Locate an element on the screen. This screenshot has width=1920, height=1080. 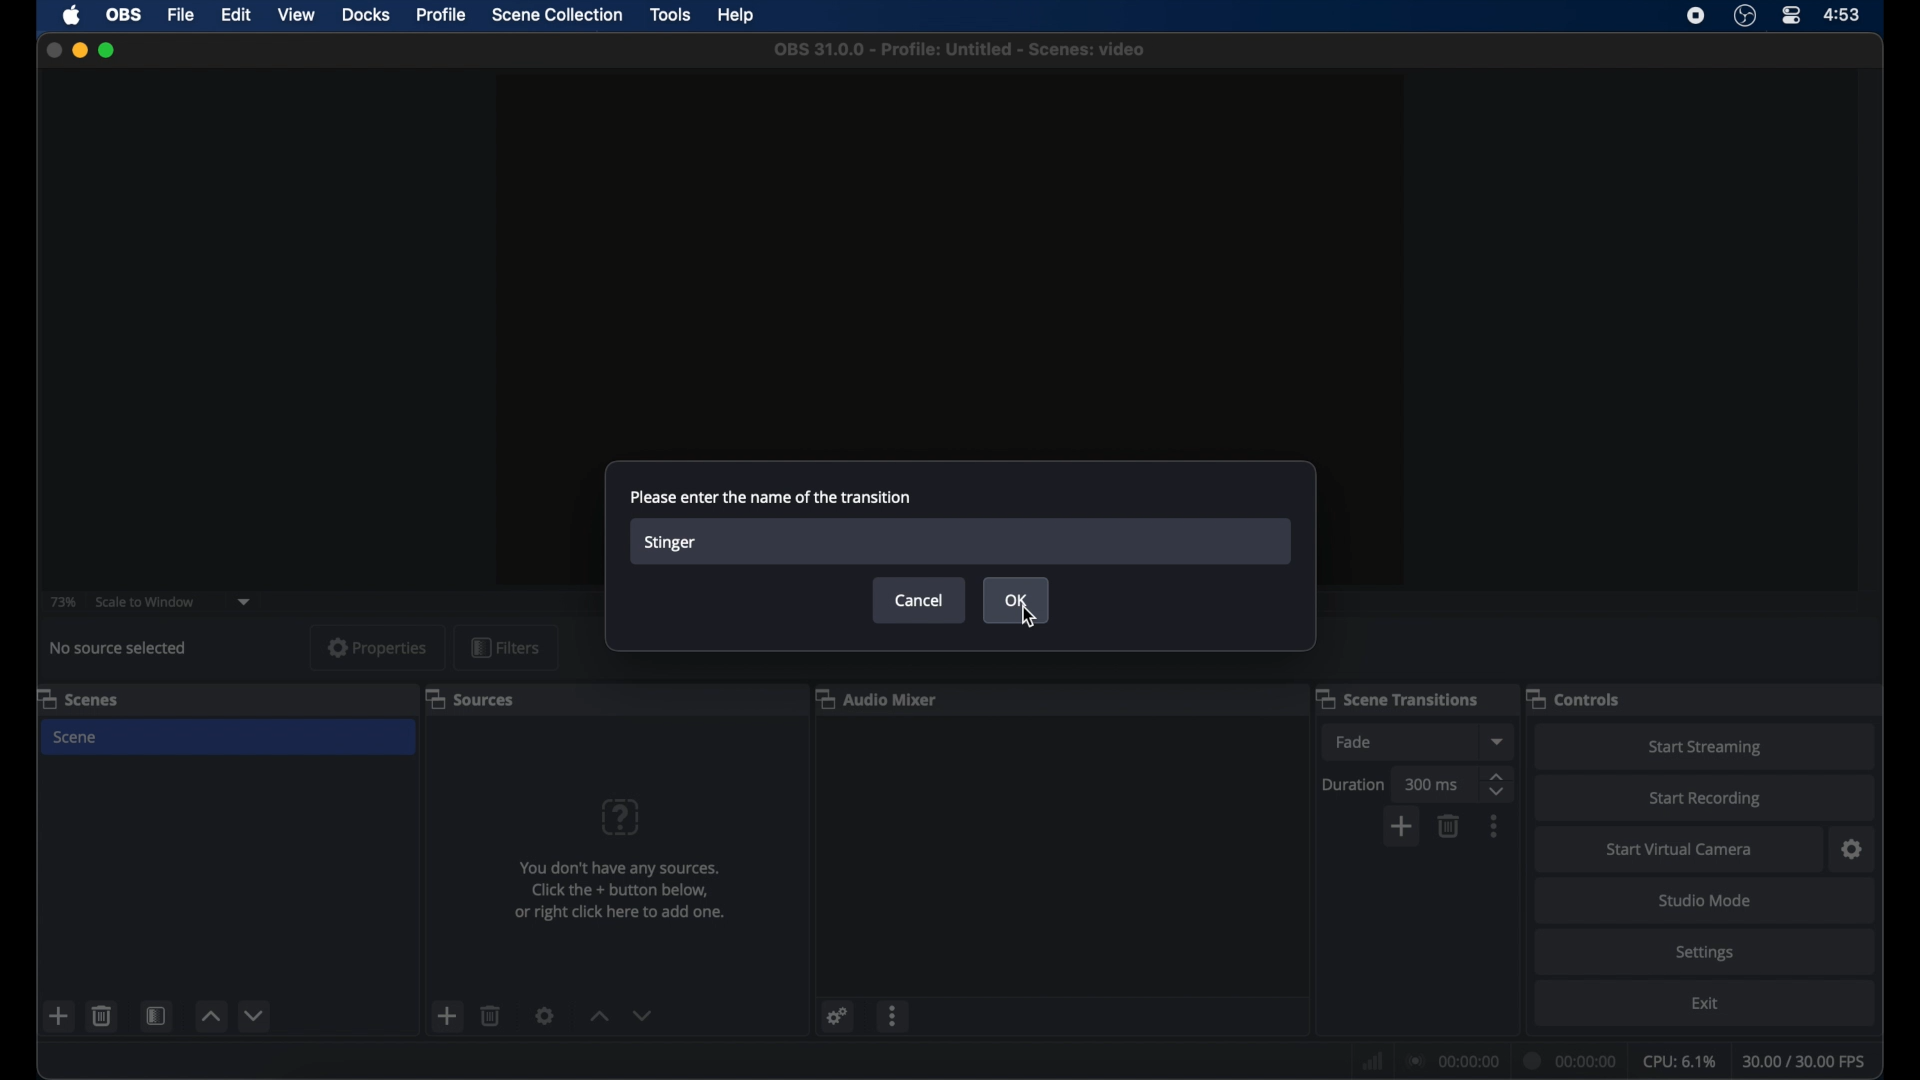
increment is located at coordinates (596, 1017).